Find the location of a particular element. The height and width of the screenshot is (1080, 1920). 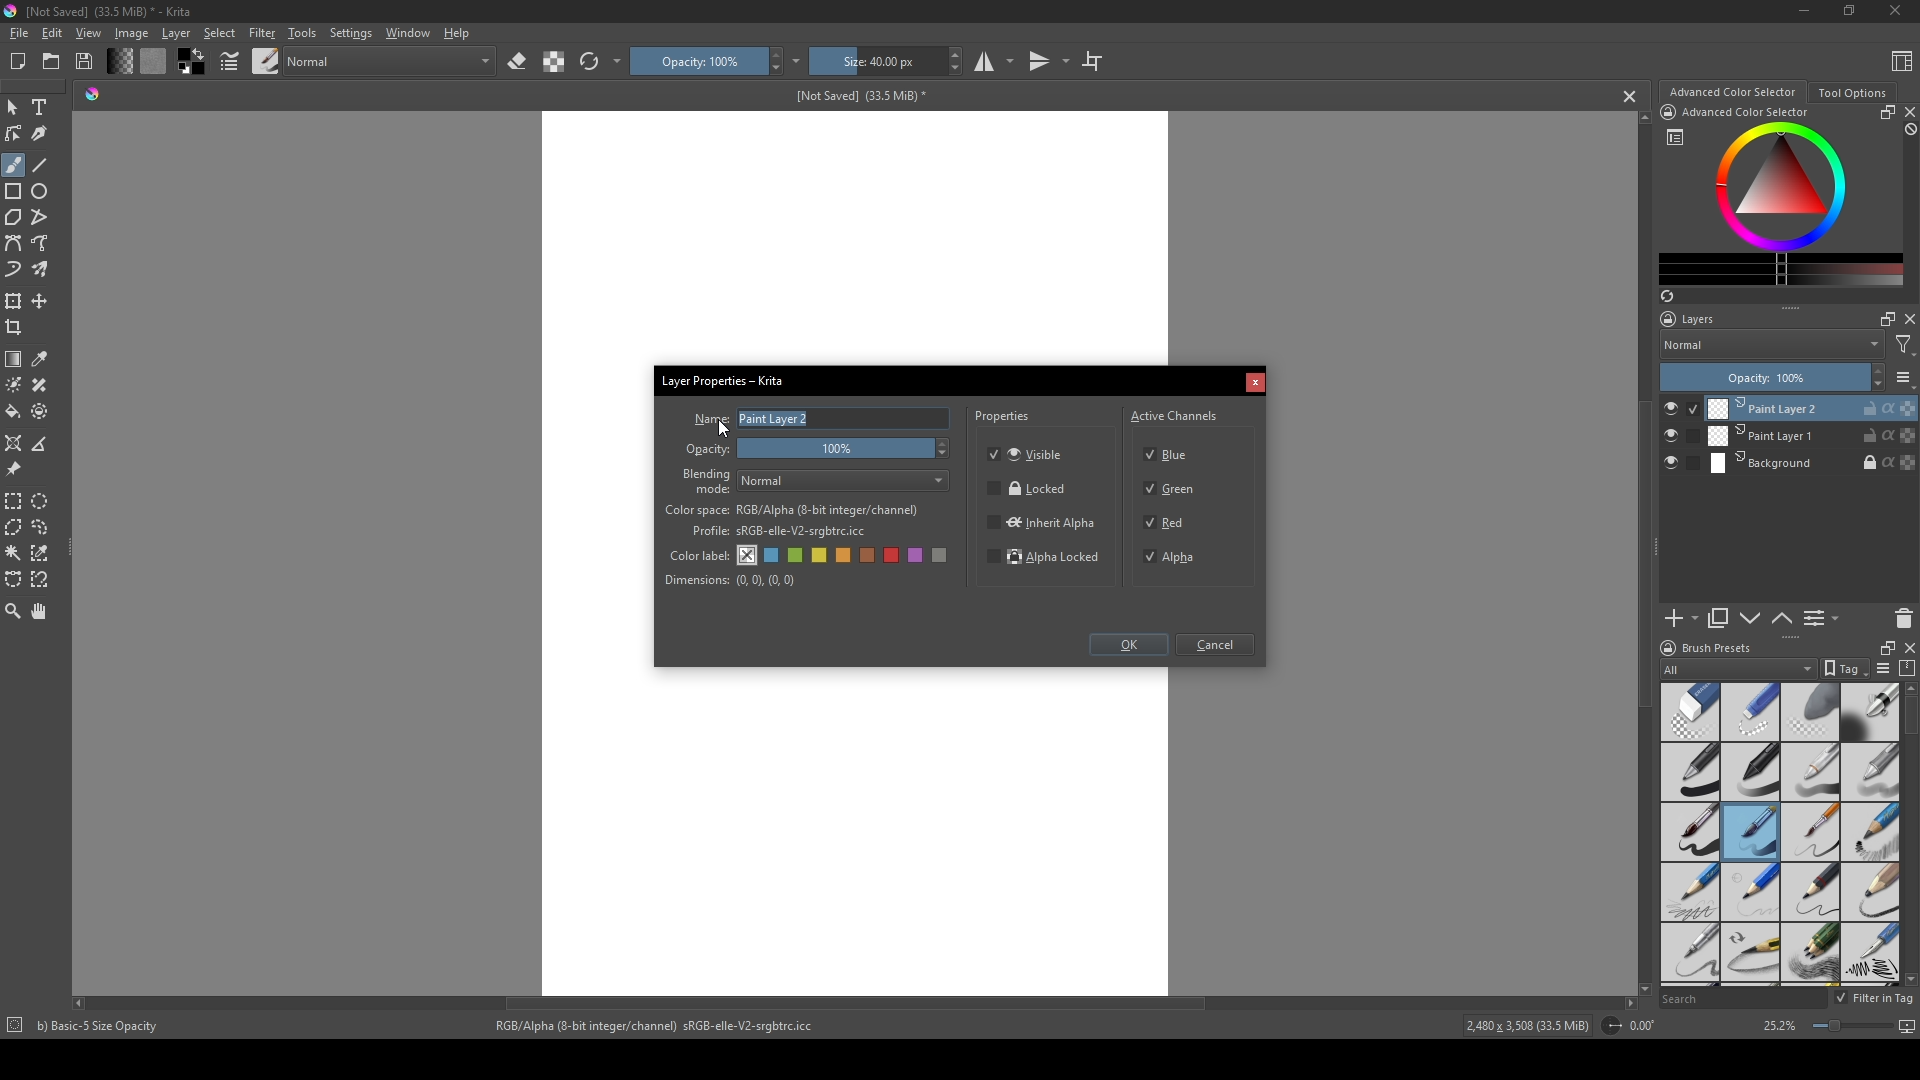

red is located at coordinates (894, 555).